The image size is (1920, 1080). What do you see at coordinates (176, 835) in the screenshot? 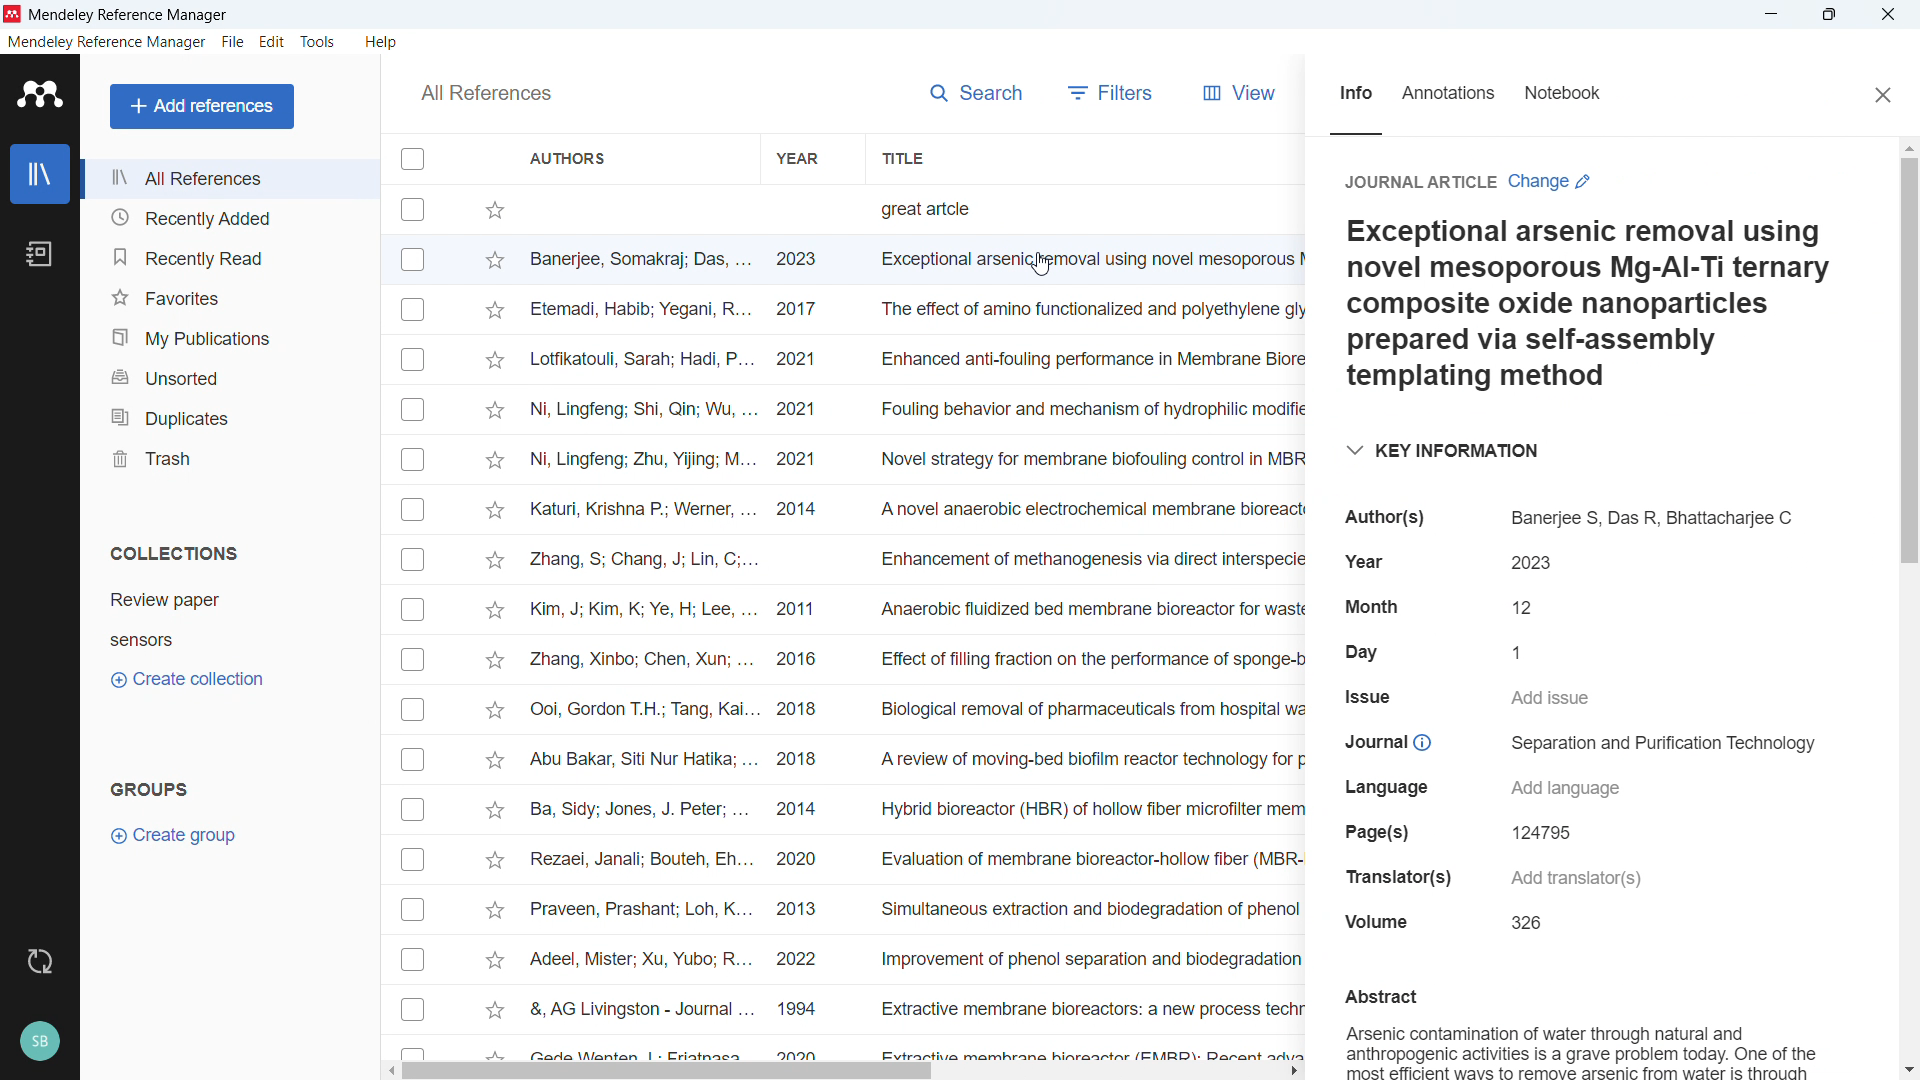
I see `Create group ` at bounding box center [176, 835].